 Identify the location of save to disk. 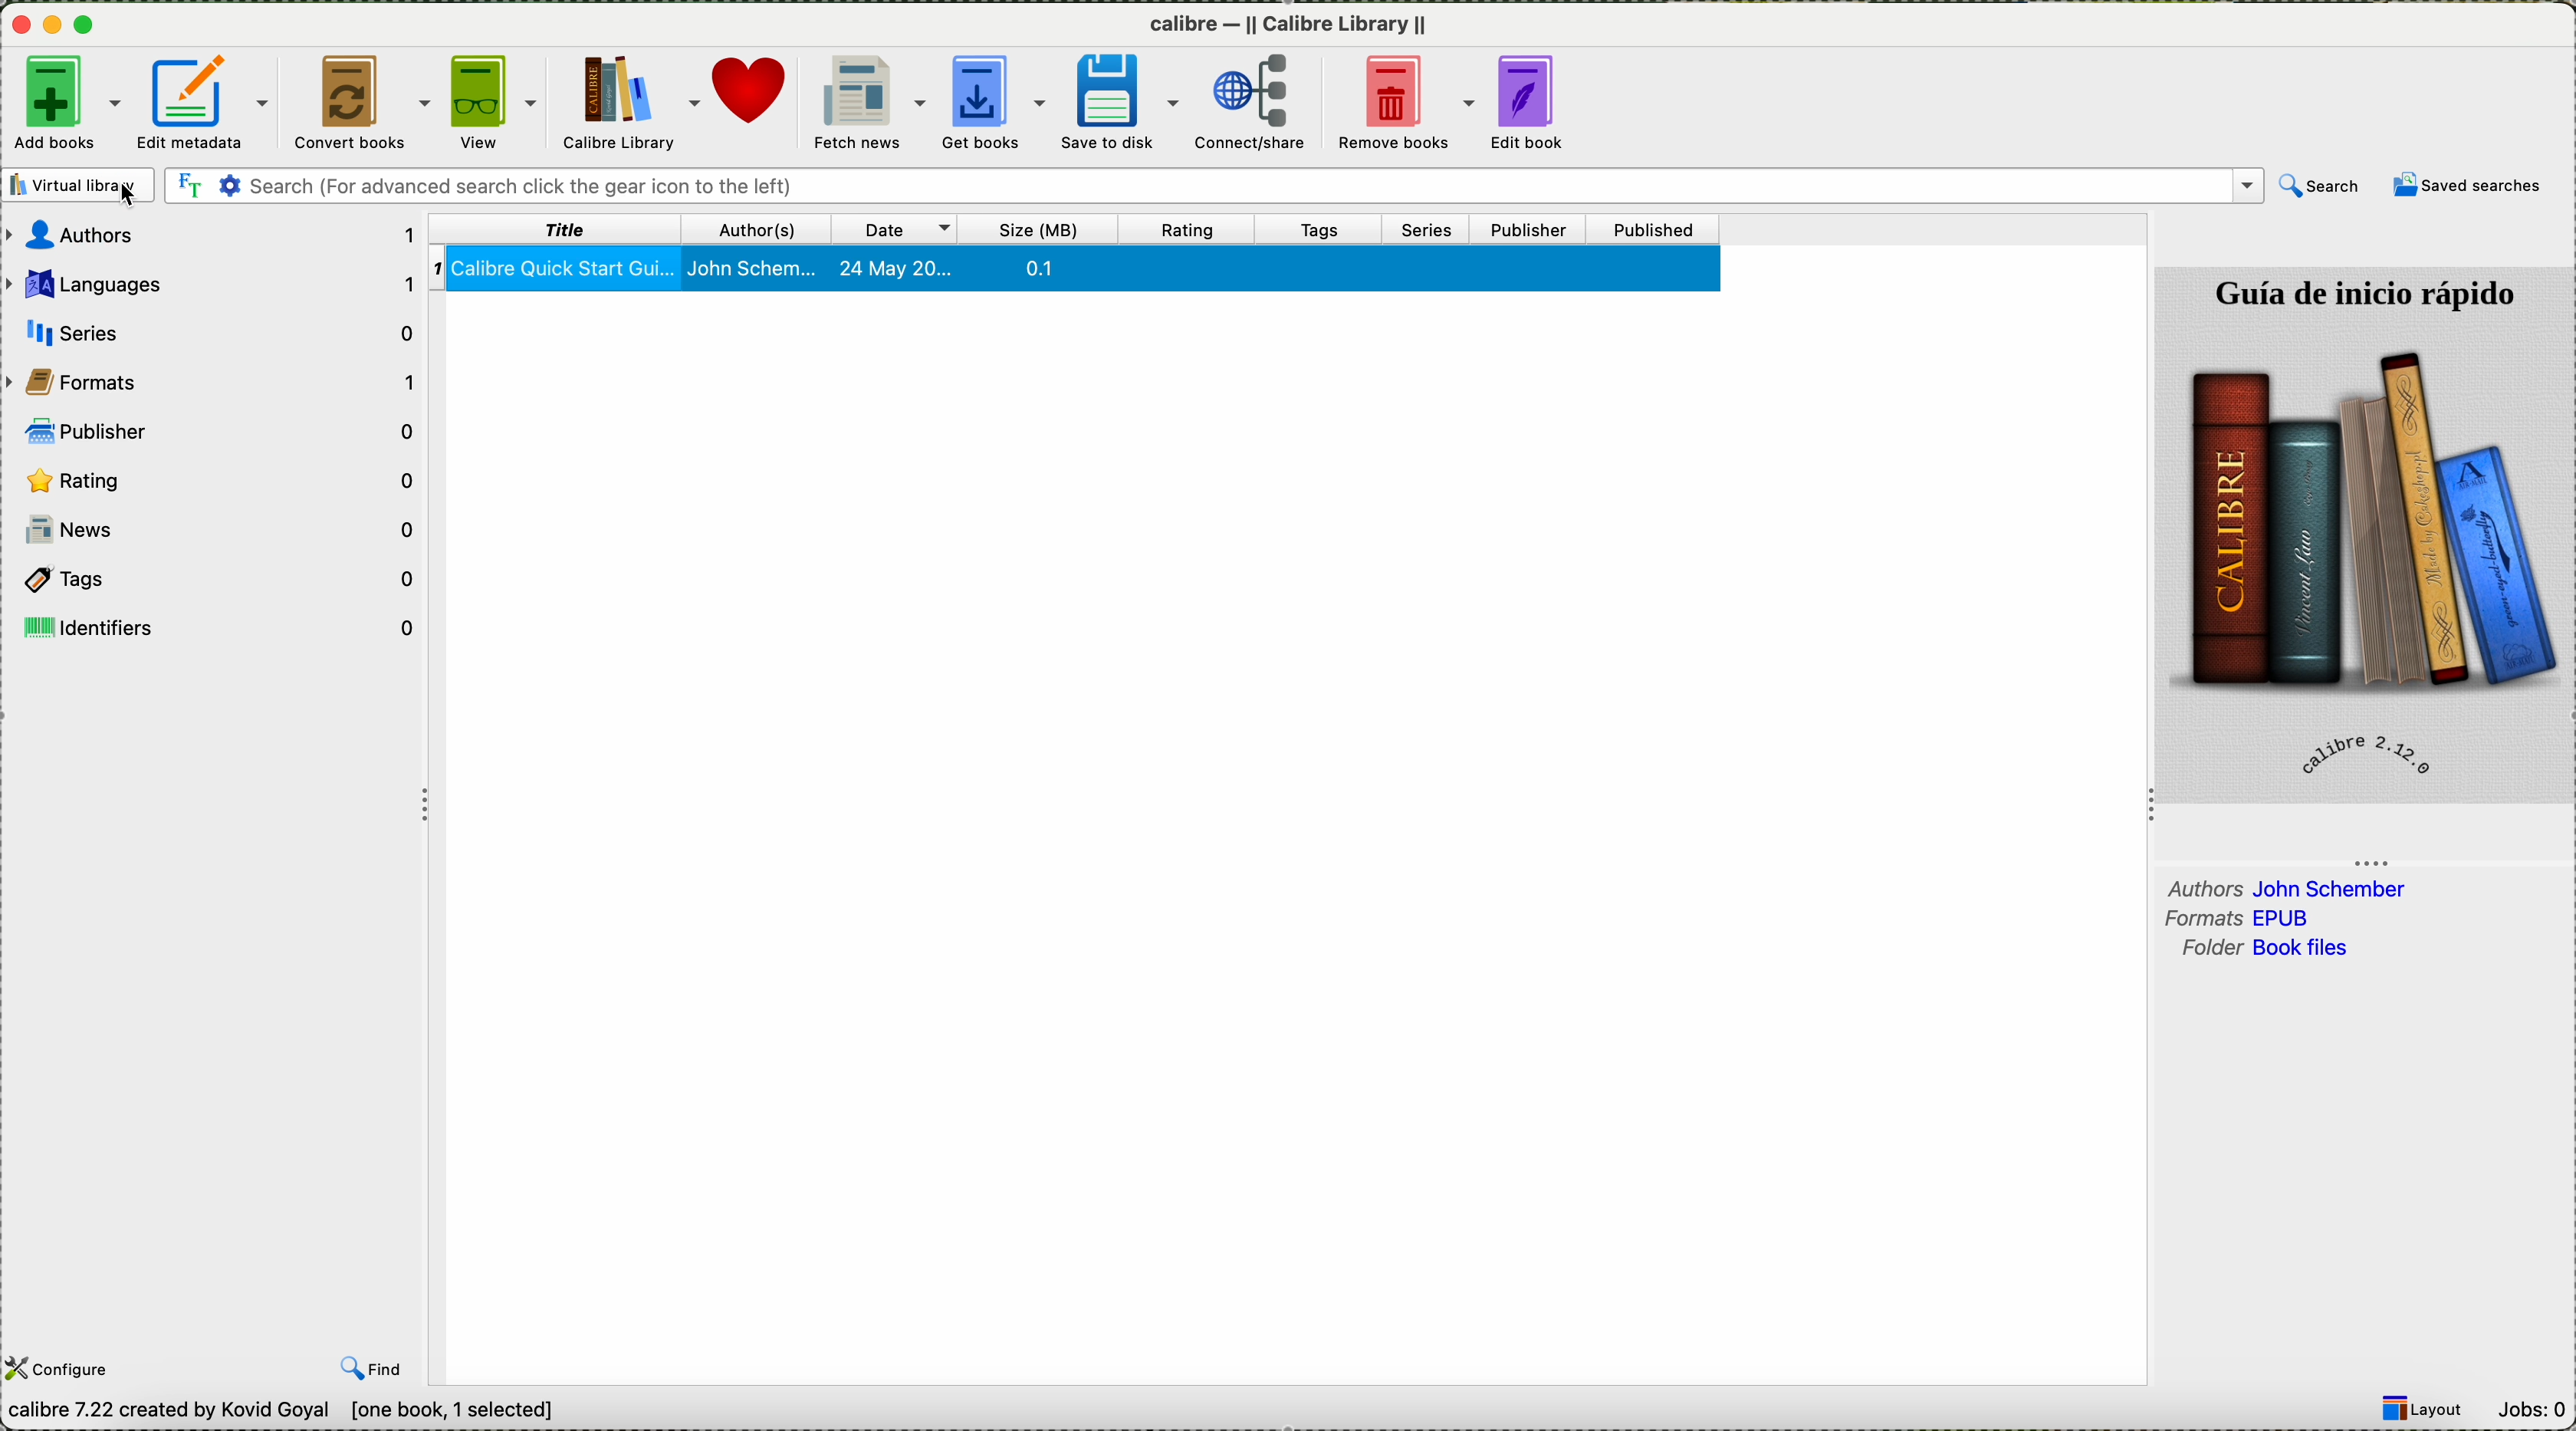
(1127, 101).